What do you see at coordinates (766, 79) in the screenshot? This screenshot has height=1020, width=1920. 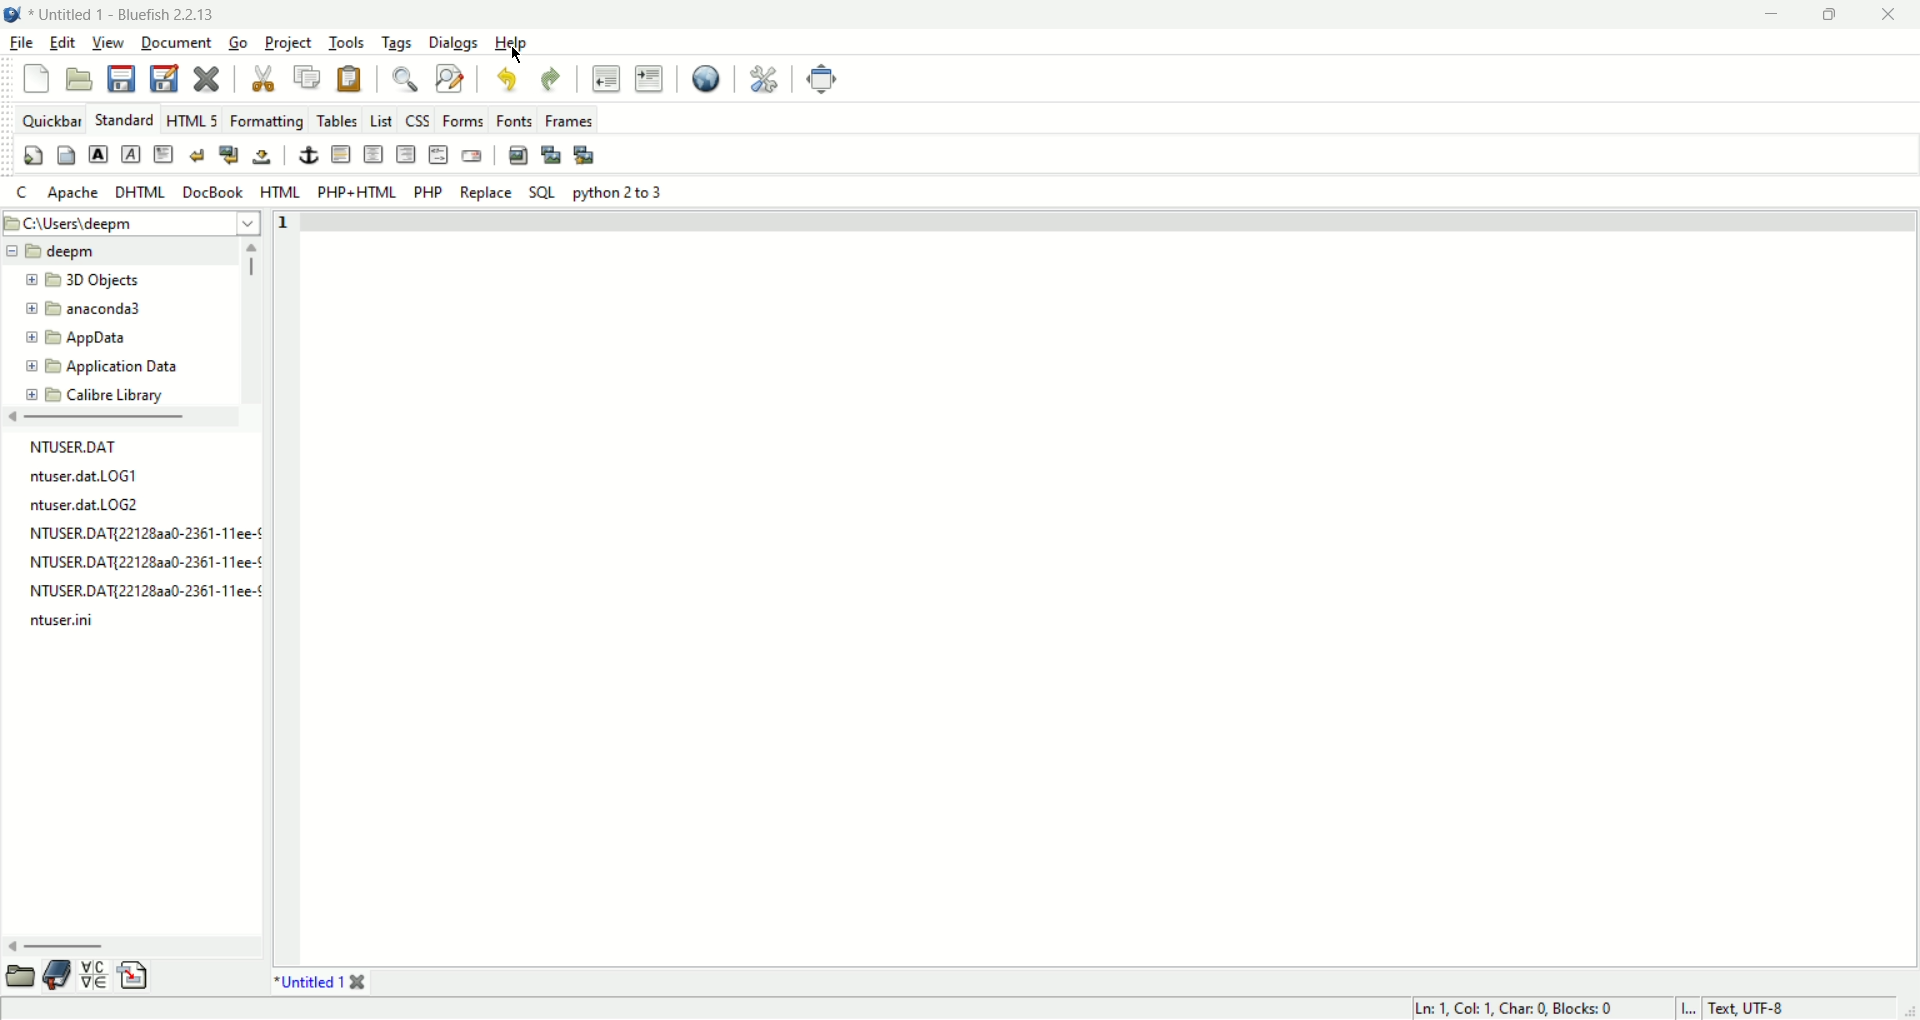 I see `preferences` at bounding box center [766, 79].